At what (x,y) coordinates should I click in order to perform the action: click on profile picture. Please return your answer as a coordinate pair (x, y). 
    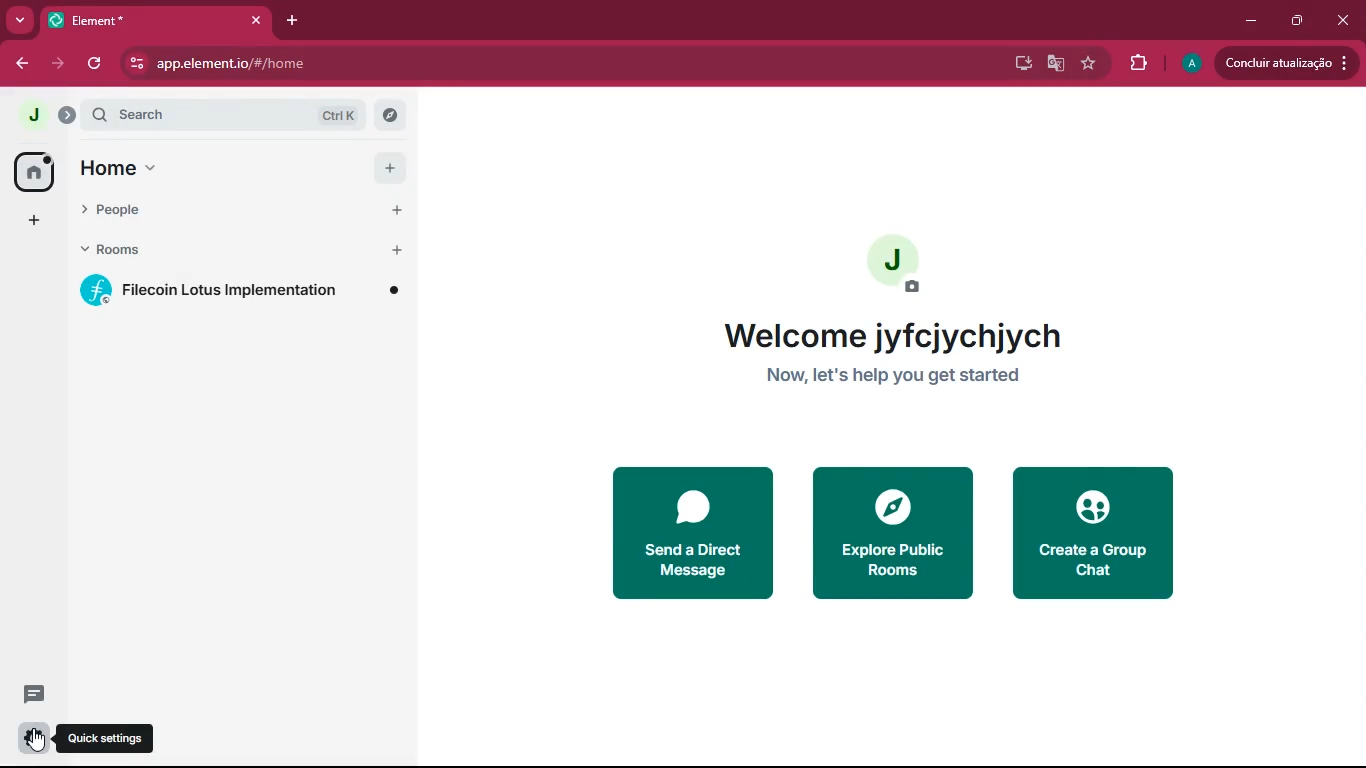
    Looking at the image, I should click on (31, 114).